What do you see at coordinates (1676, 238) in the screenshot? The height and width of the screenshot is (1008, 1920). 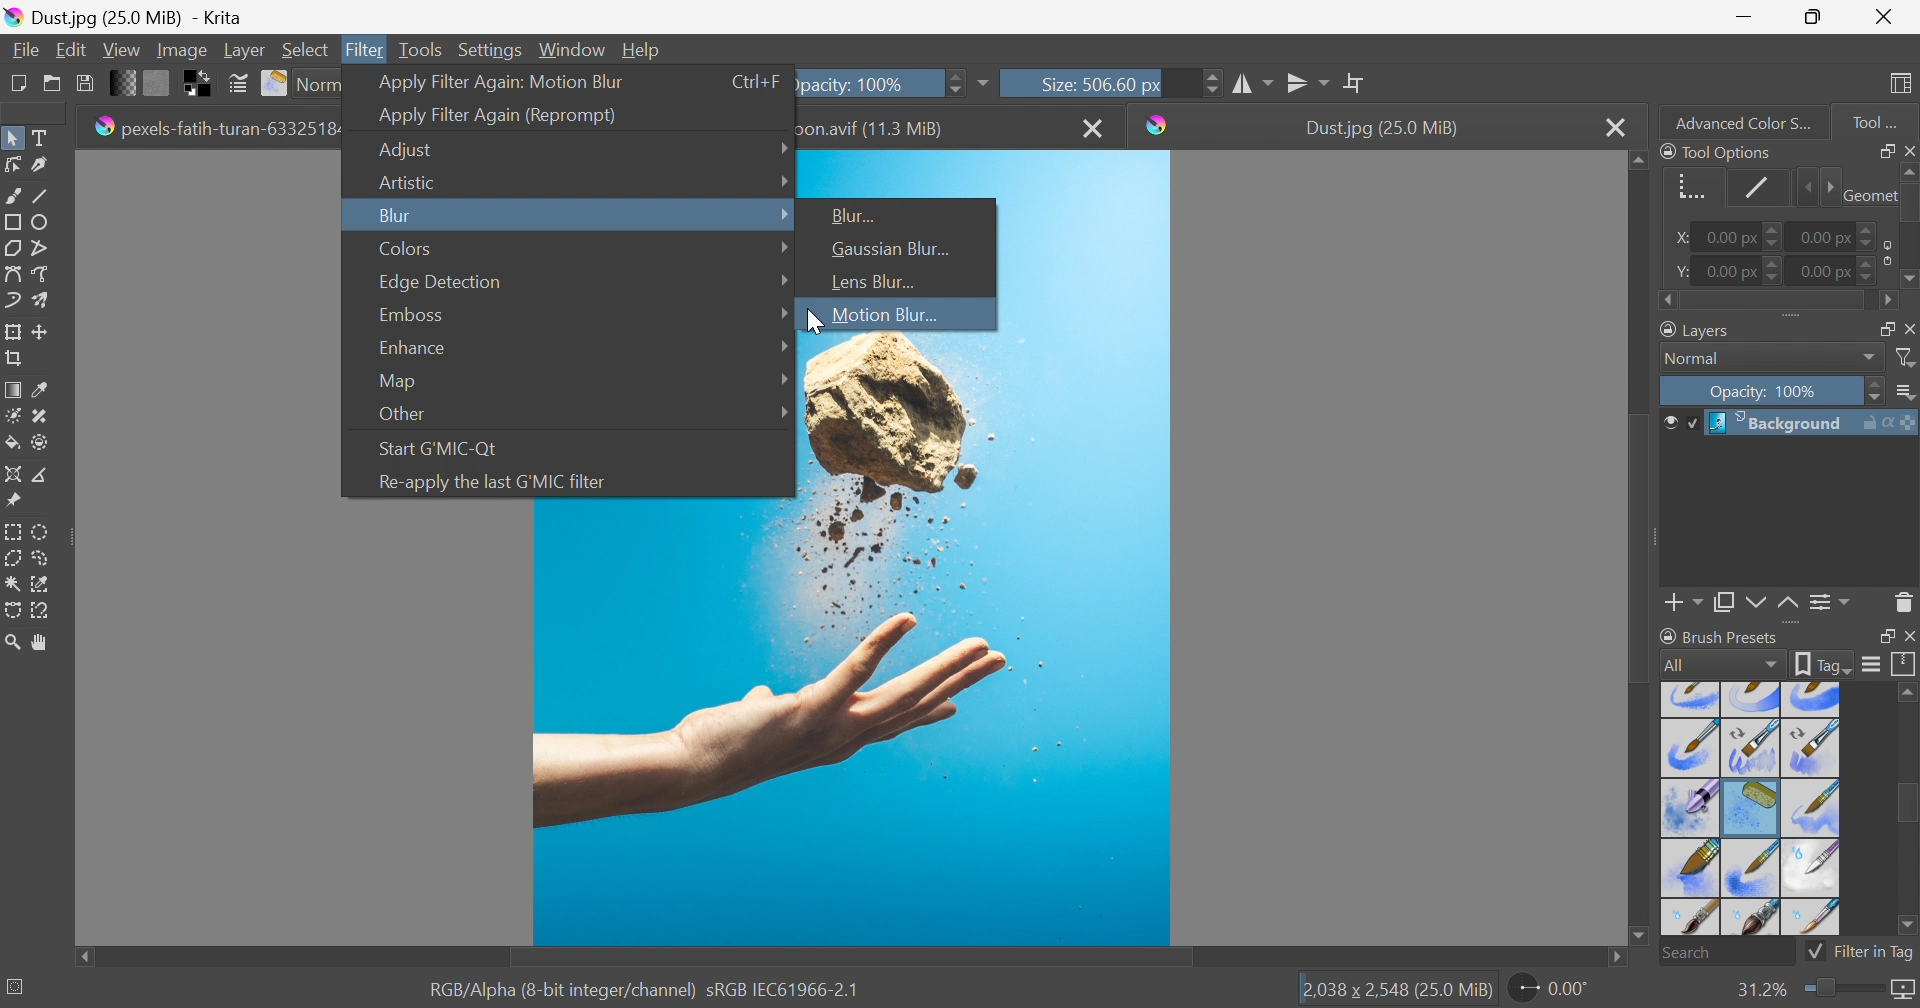 I see `X:` at bounding box center [1676, 238].